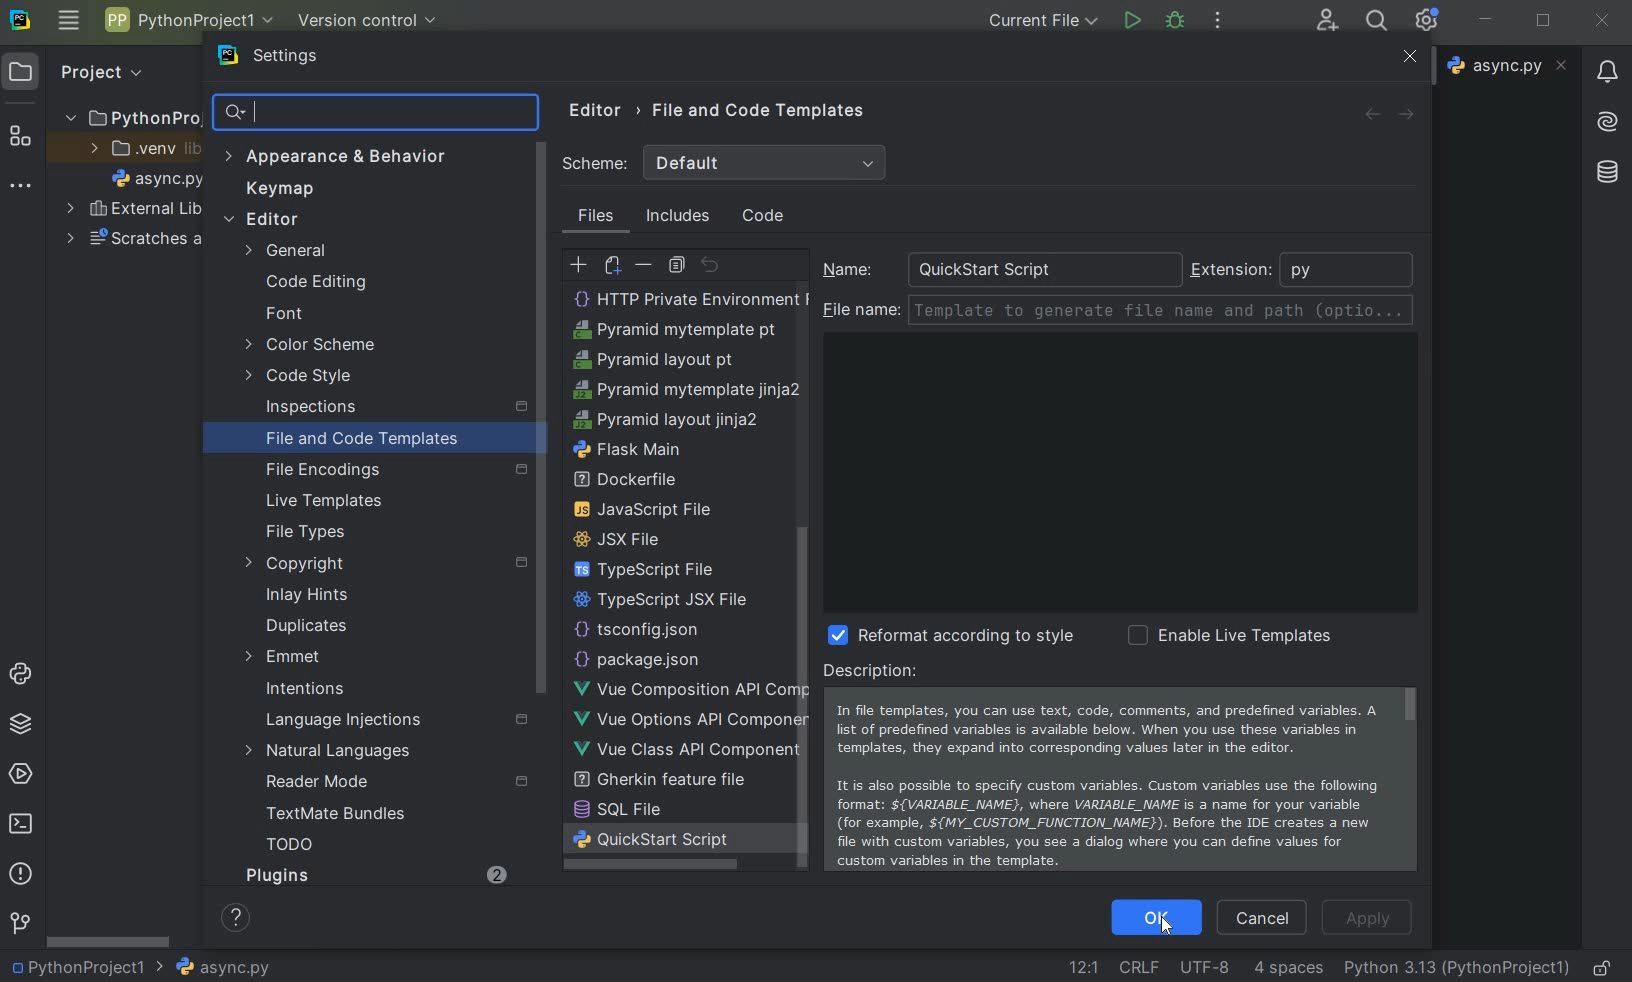  I want to click on backward, so click(1370, 112).